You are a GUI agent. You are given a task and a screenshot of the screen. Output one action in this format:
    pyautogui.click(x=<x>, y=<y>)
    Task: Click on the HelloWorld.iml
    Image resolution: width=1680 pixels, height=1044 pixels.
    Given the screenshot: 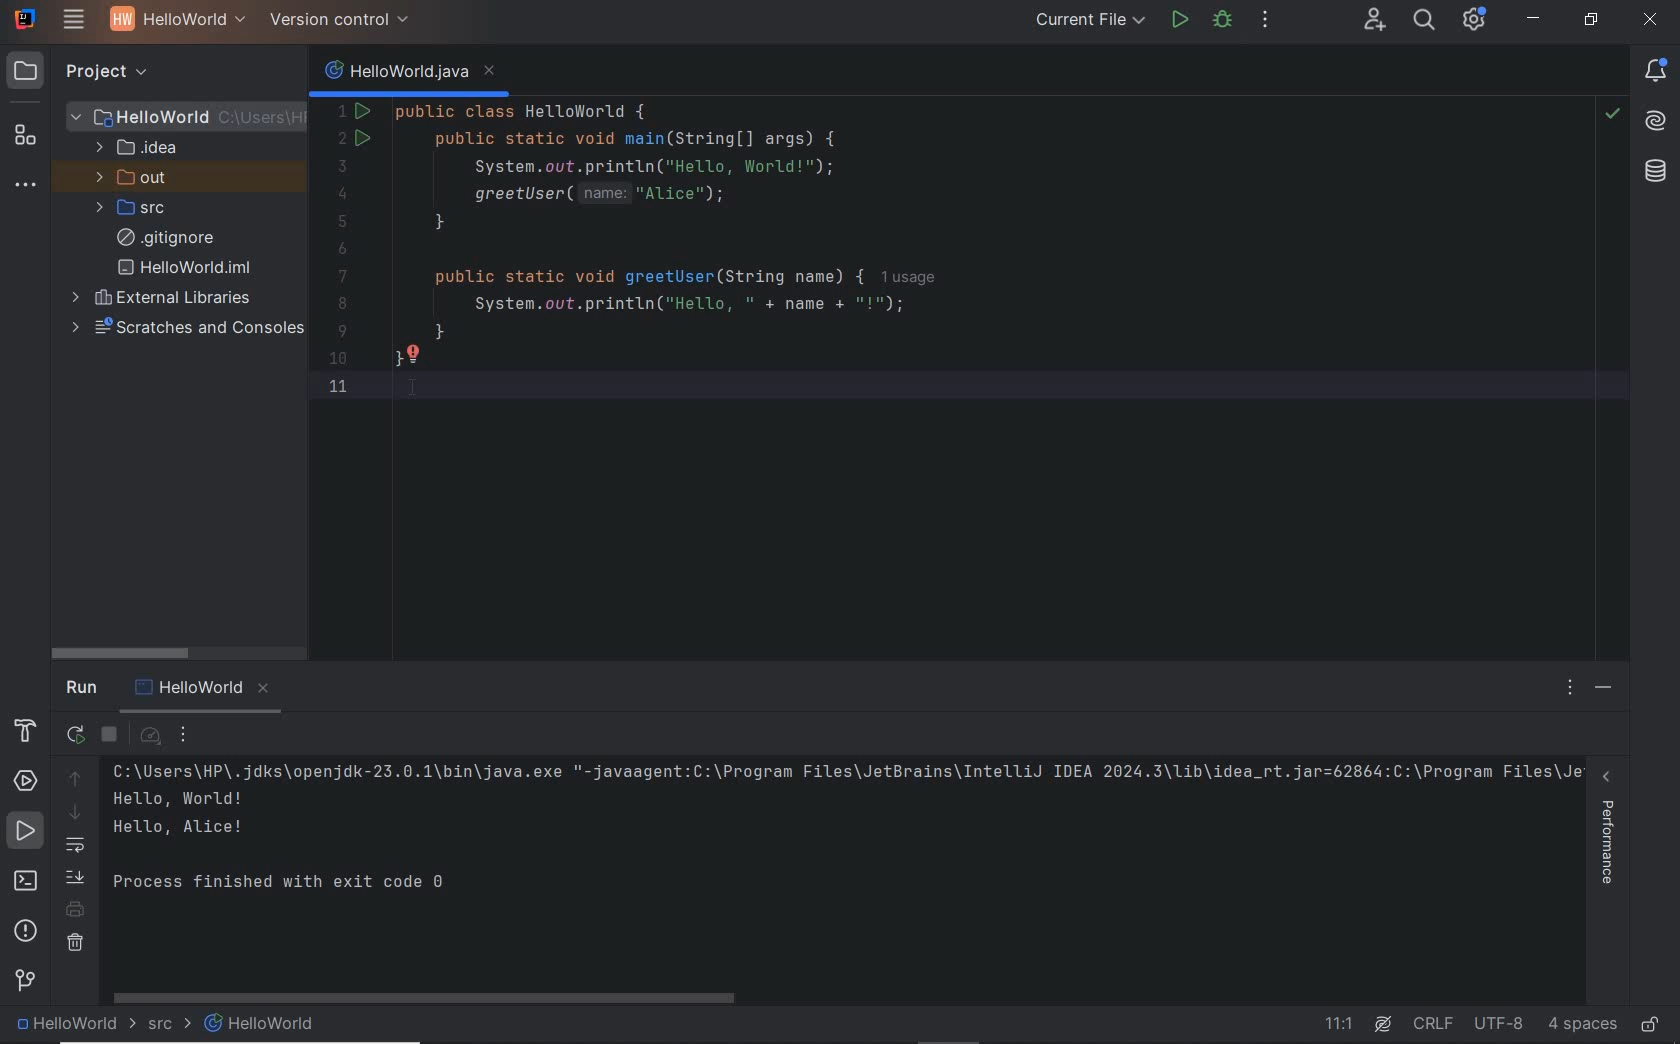 What is the action you would take?
    pyautogui.click(x=186, y=267)
    